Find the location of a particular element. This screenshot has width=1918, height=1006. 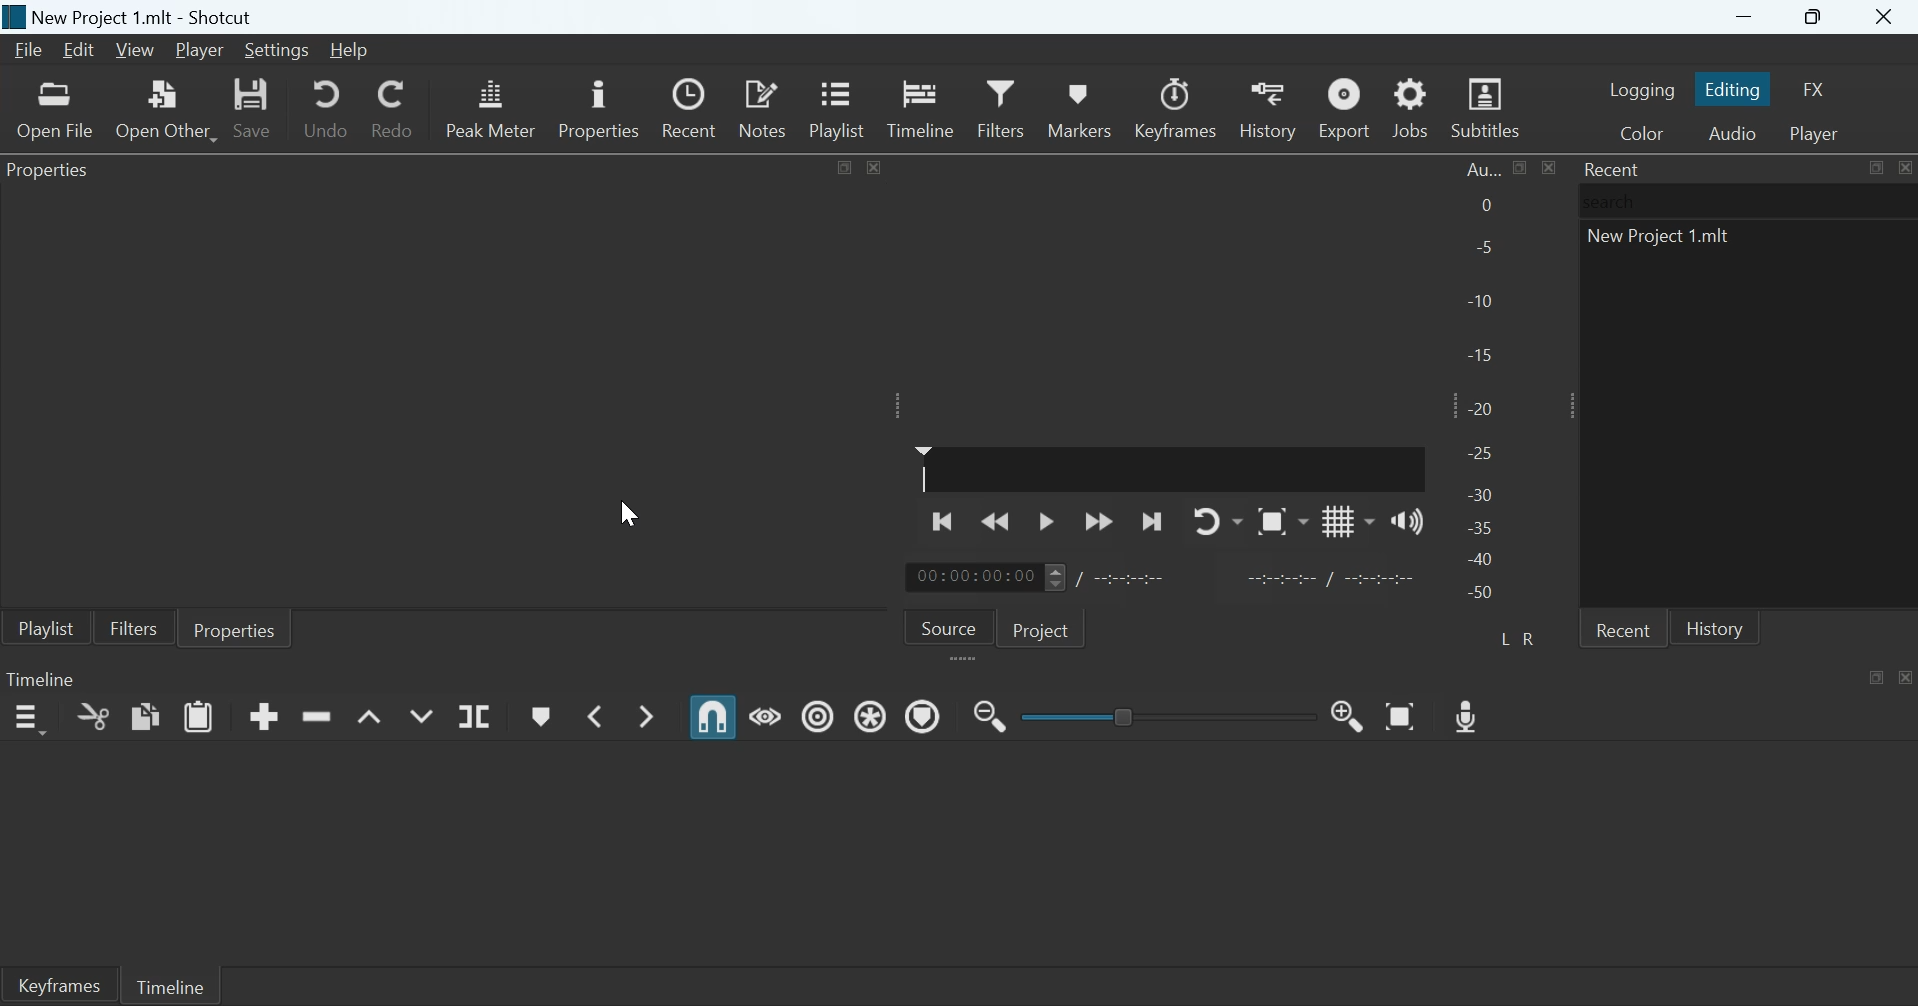

Split at payhead is located at coordinates (476, 717).